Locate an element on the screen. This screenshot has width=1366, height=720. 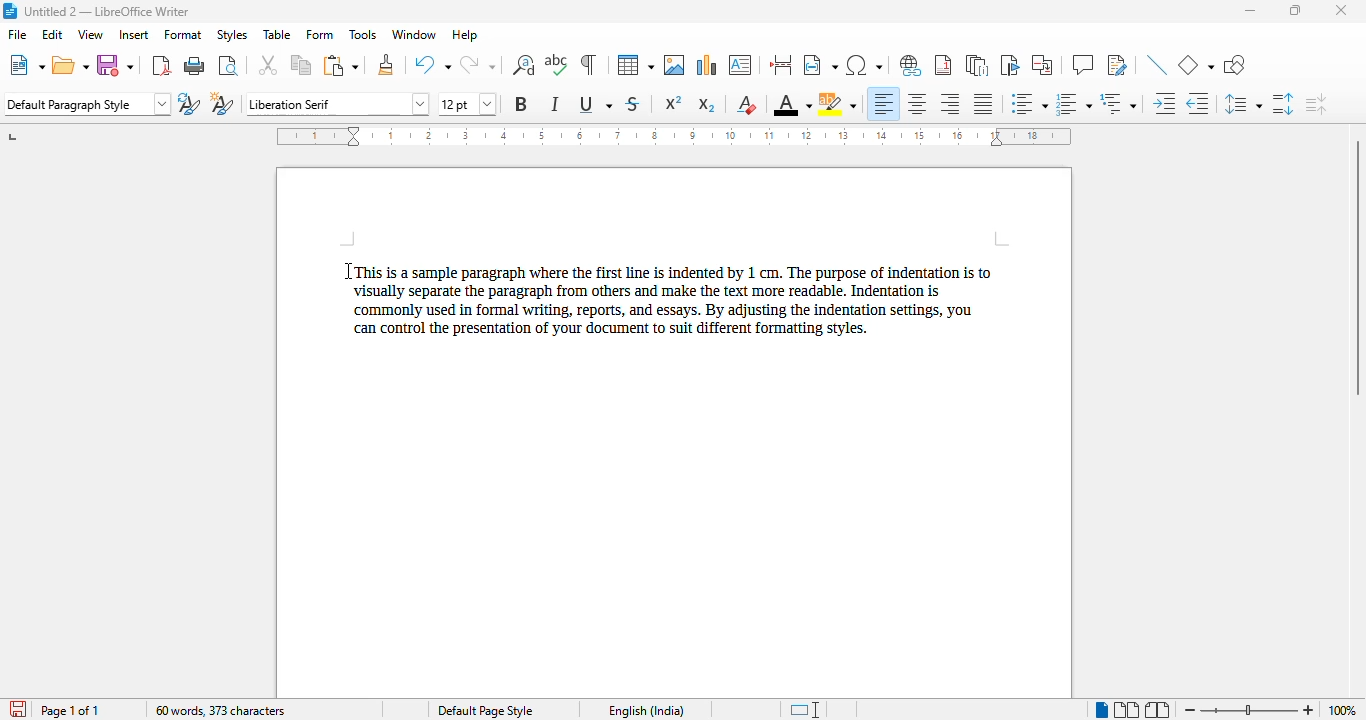
increase paragraph spacing is located at coordinates (1283, 104).